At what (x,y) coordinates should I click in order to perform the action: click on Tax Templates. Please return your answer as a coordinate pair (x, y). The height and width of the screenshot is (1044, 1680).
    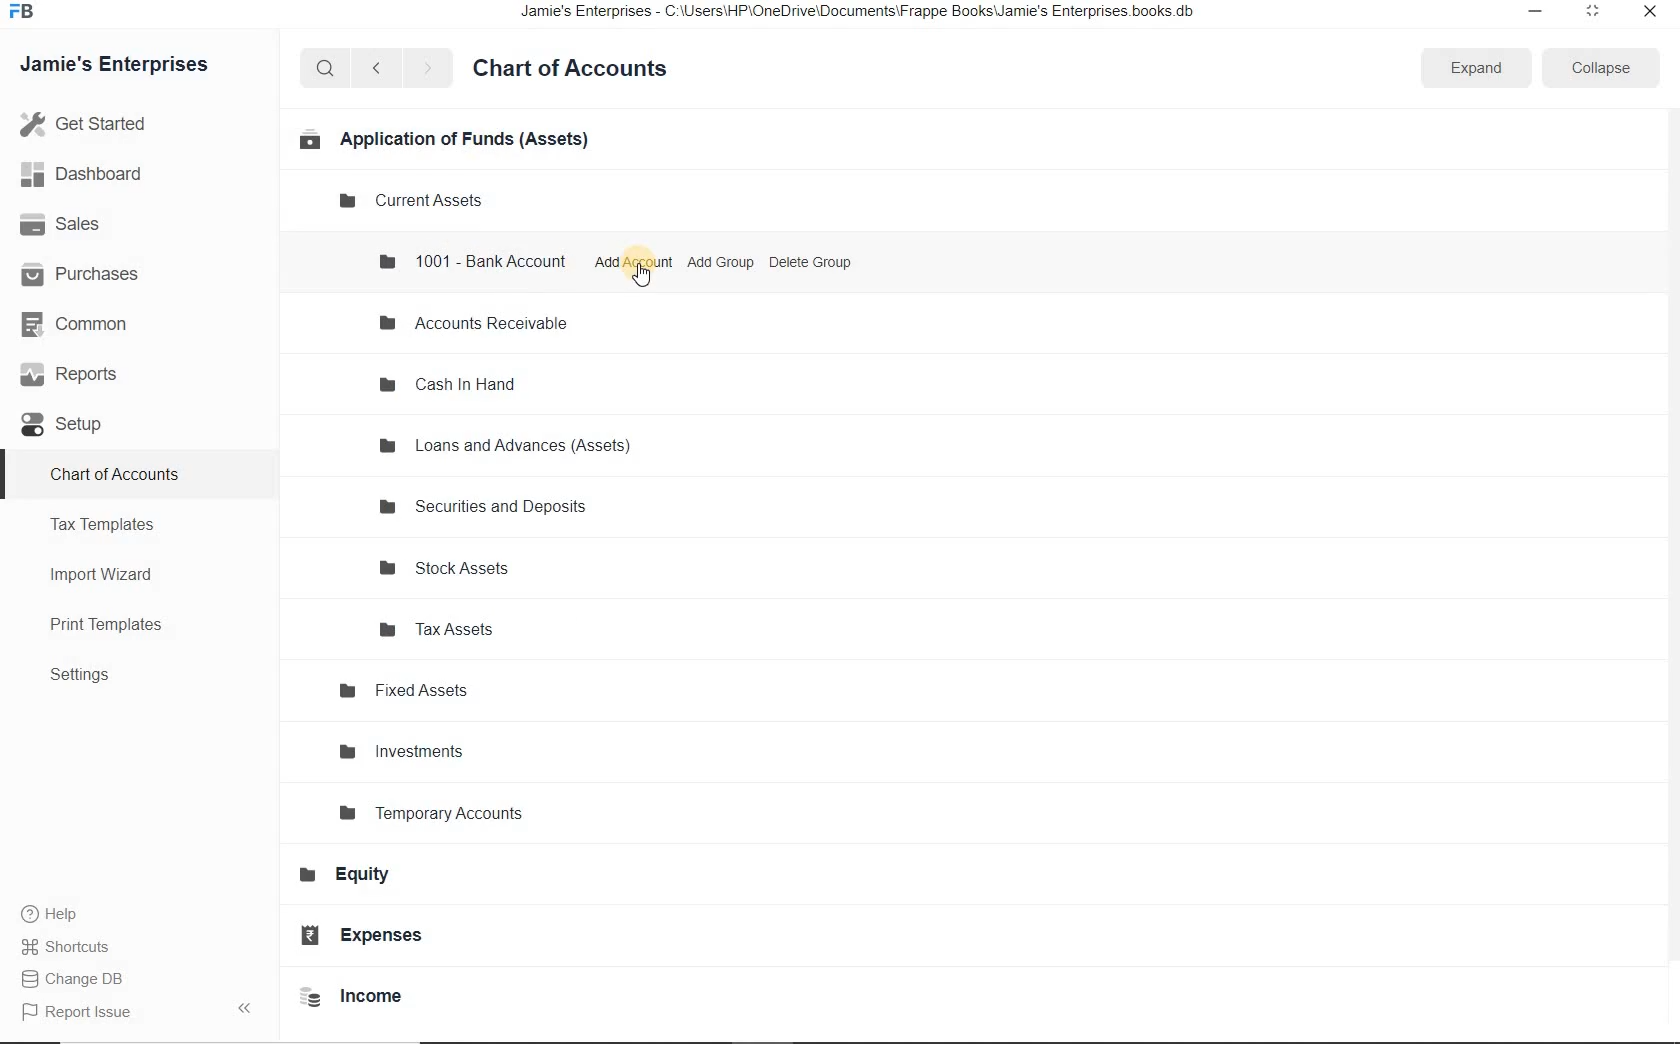
    Looking at the image, I should click on (110, 524).